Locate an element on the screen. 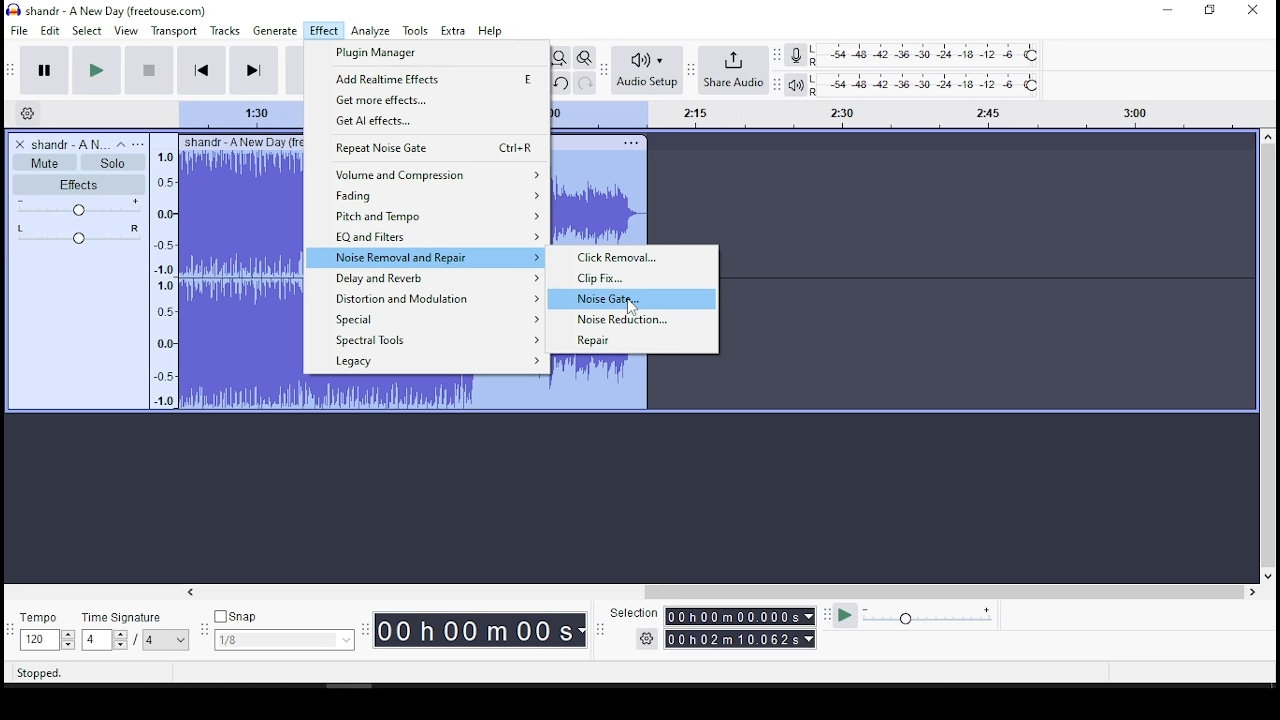  add realtime effects is located at coordinates (428, 78).